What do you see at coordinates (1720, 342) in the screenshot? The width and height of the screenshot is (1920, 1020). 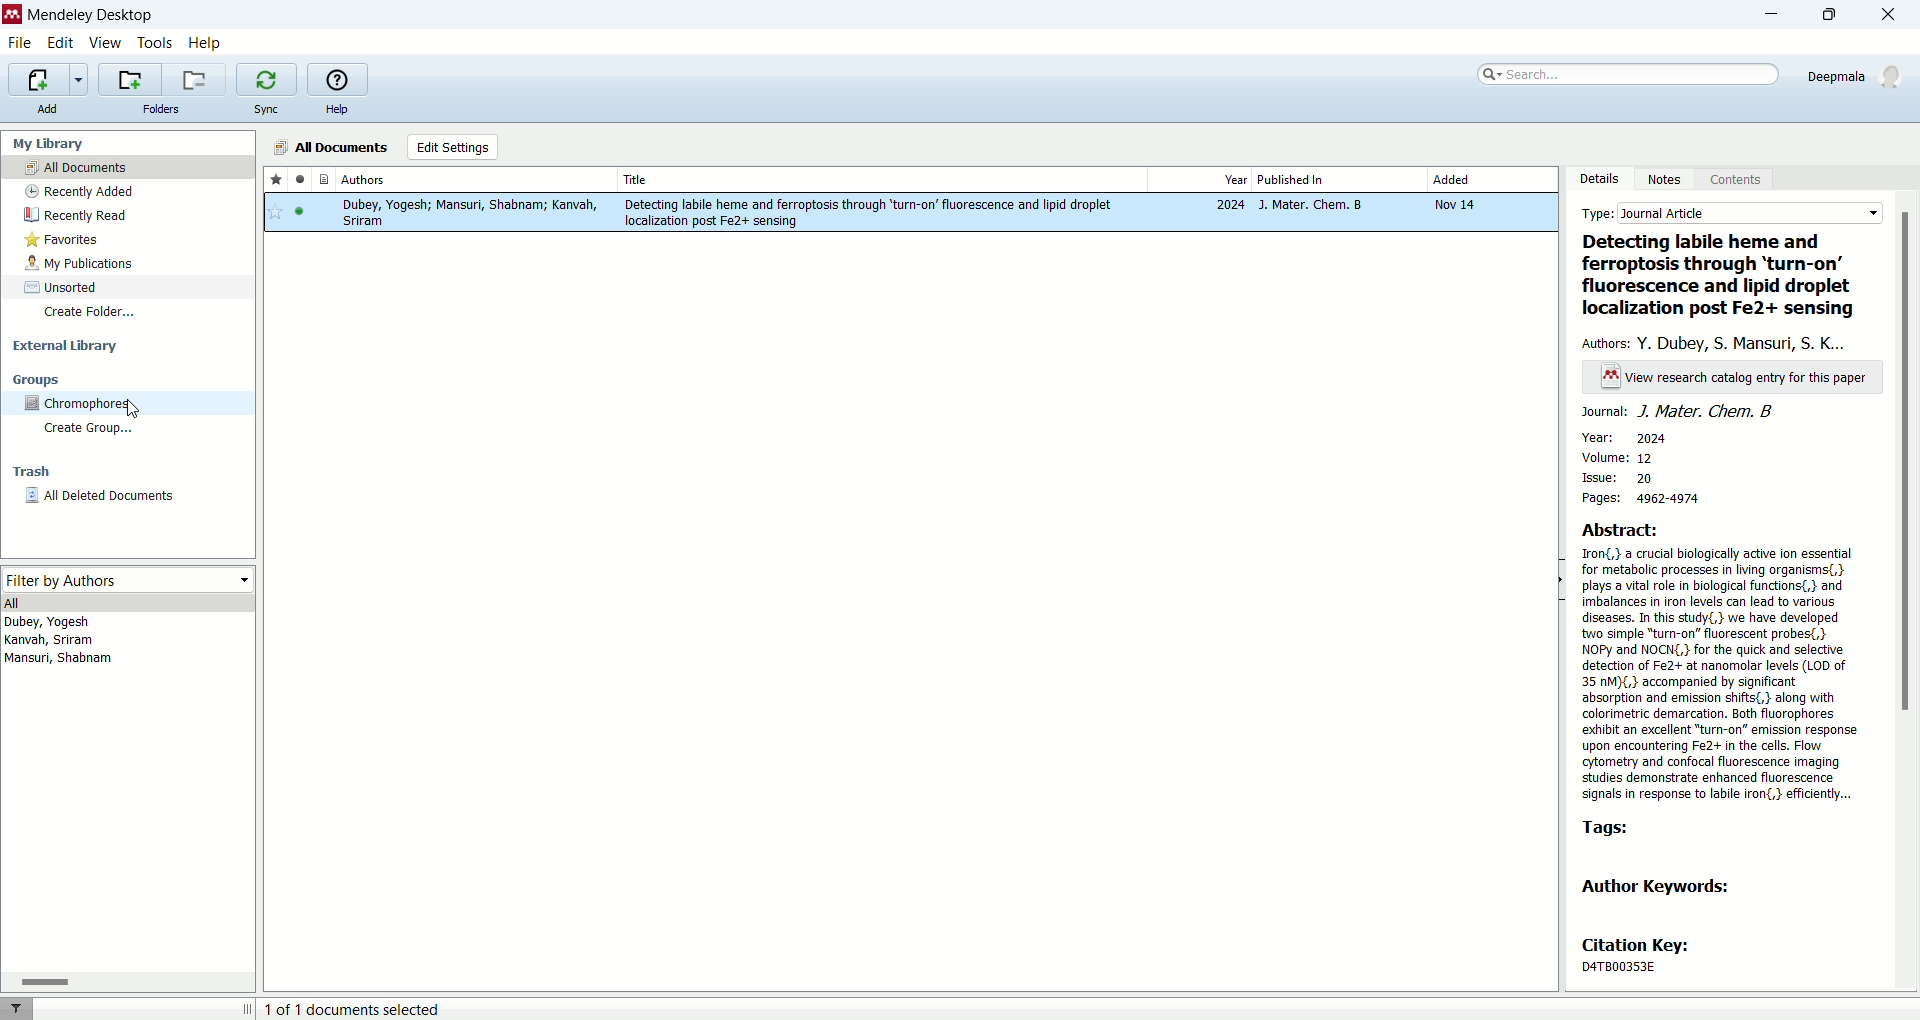 I see `authors` at bounding box center [1720, 342].